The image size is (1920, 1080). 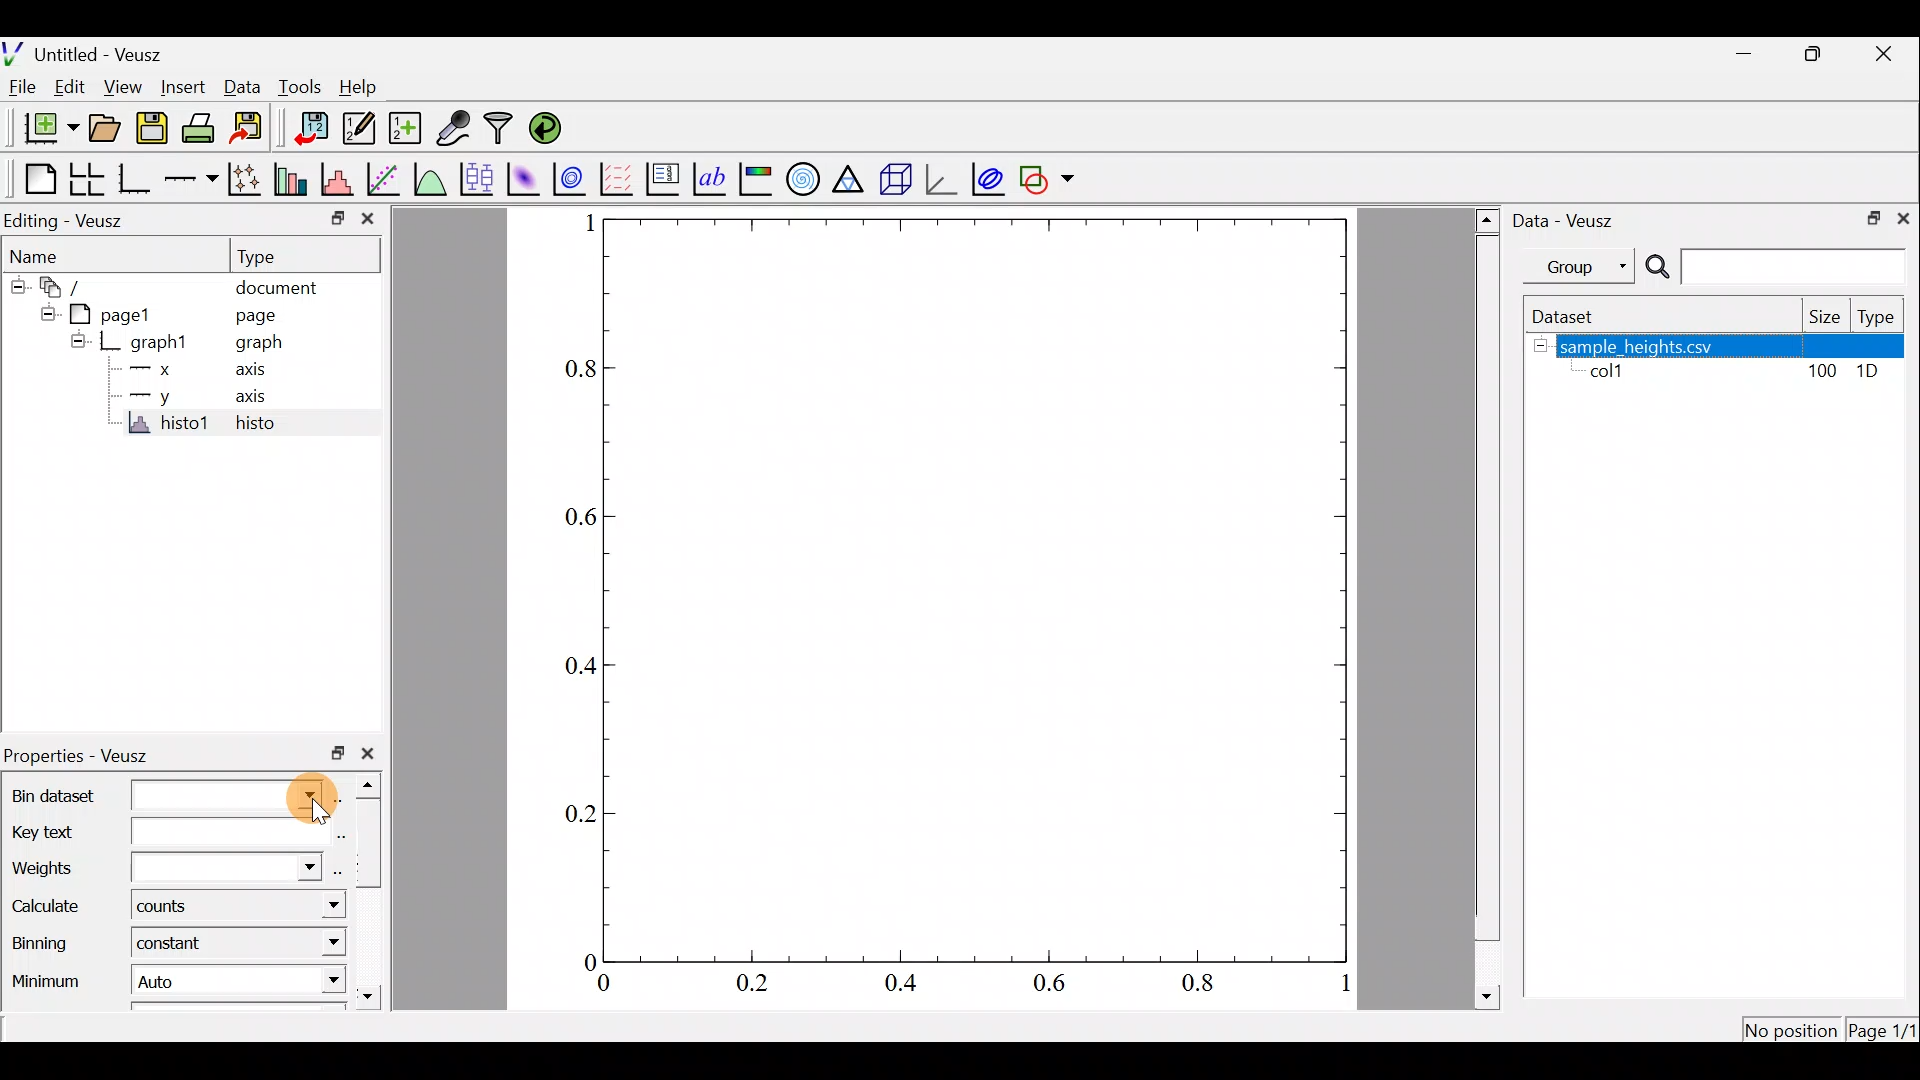 What do you see at coordinates (164, 426) in the screenshot?
I see `histo1` at bounding box center [164, 426].